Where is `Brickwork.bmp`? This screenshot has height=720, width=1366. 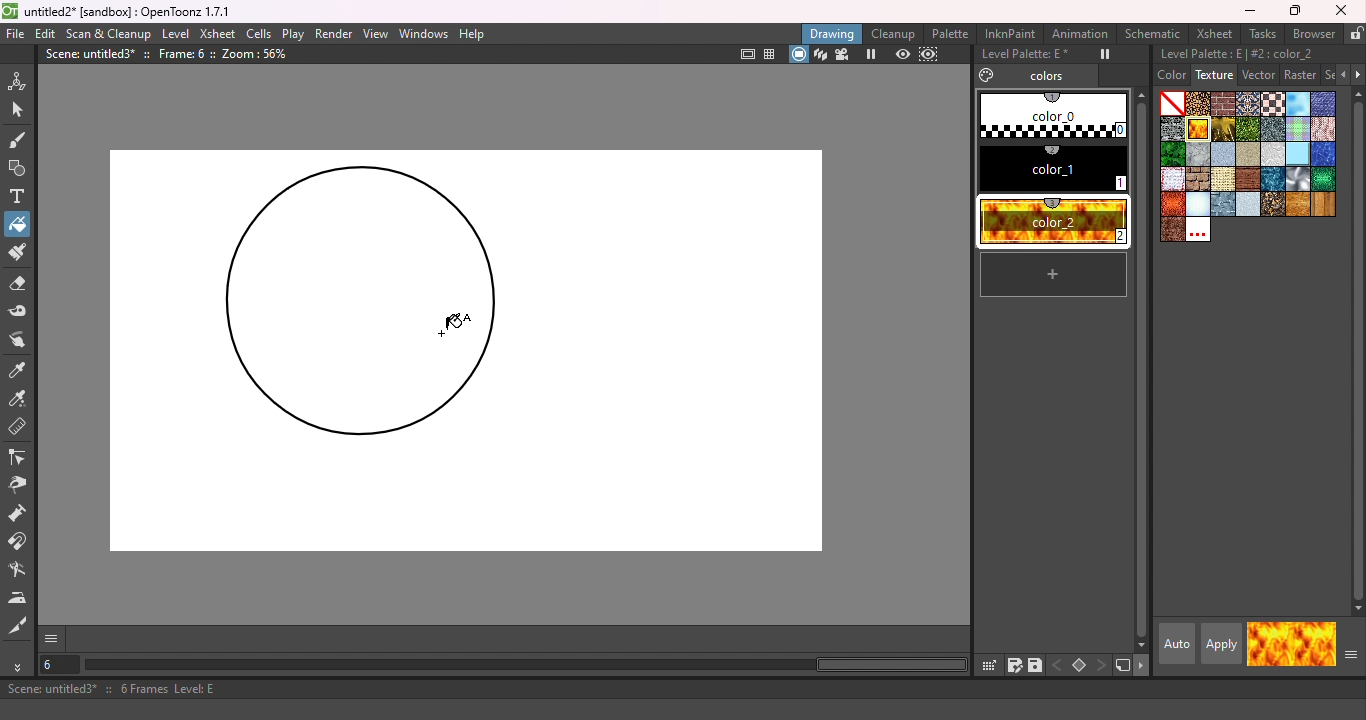
Brickwork.bmp is located at coordinates (1224, 103).